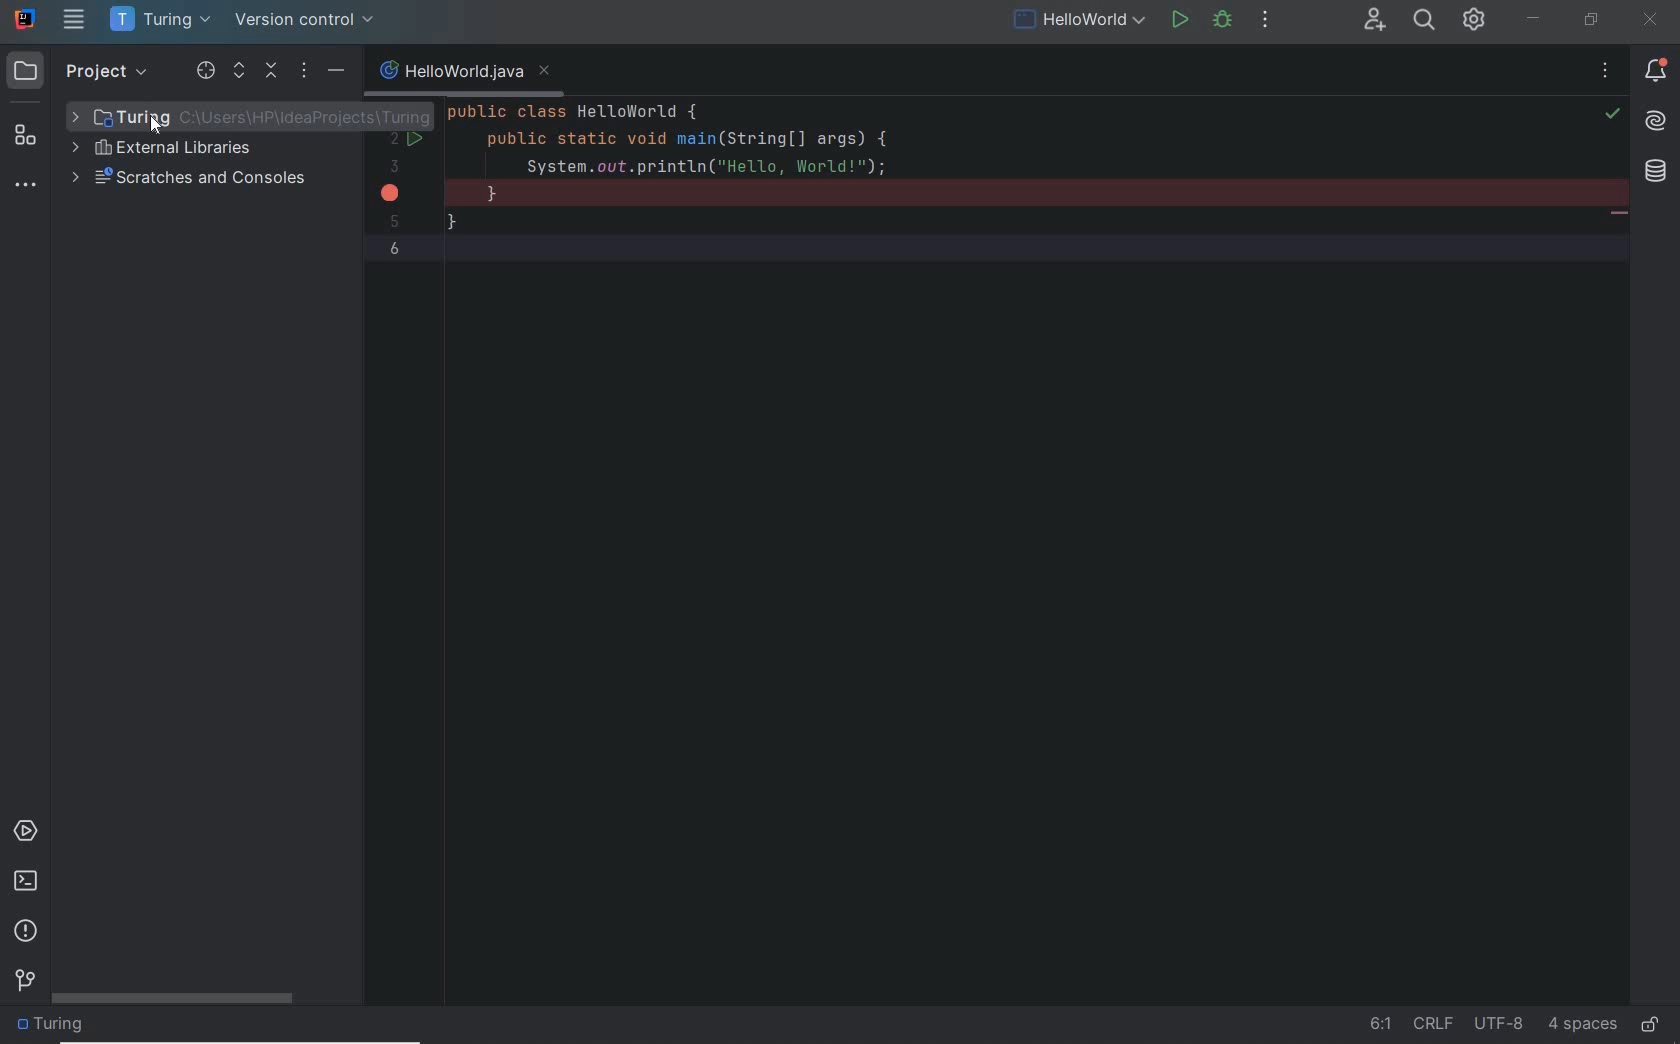  What do you see at coordinates (392, 192) in the screenshot?
I see `error` at bounding box center [392, 192].